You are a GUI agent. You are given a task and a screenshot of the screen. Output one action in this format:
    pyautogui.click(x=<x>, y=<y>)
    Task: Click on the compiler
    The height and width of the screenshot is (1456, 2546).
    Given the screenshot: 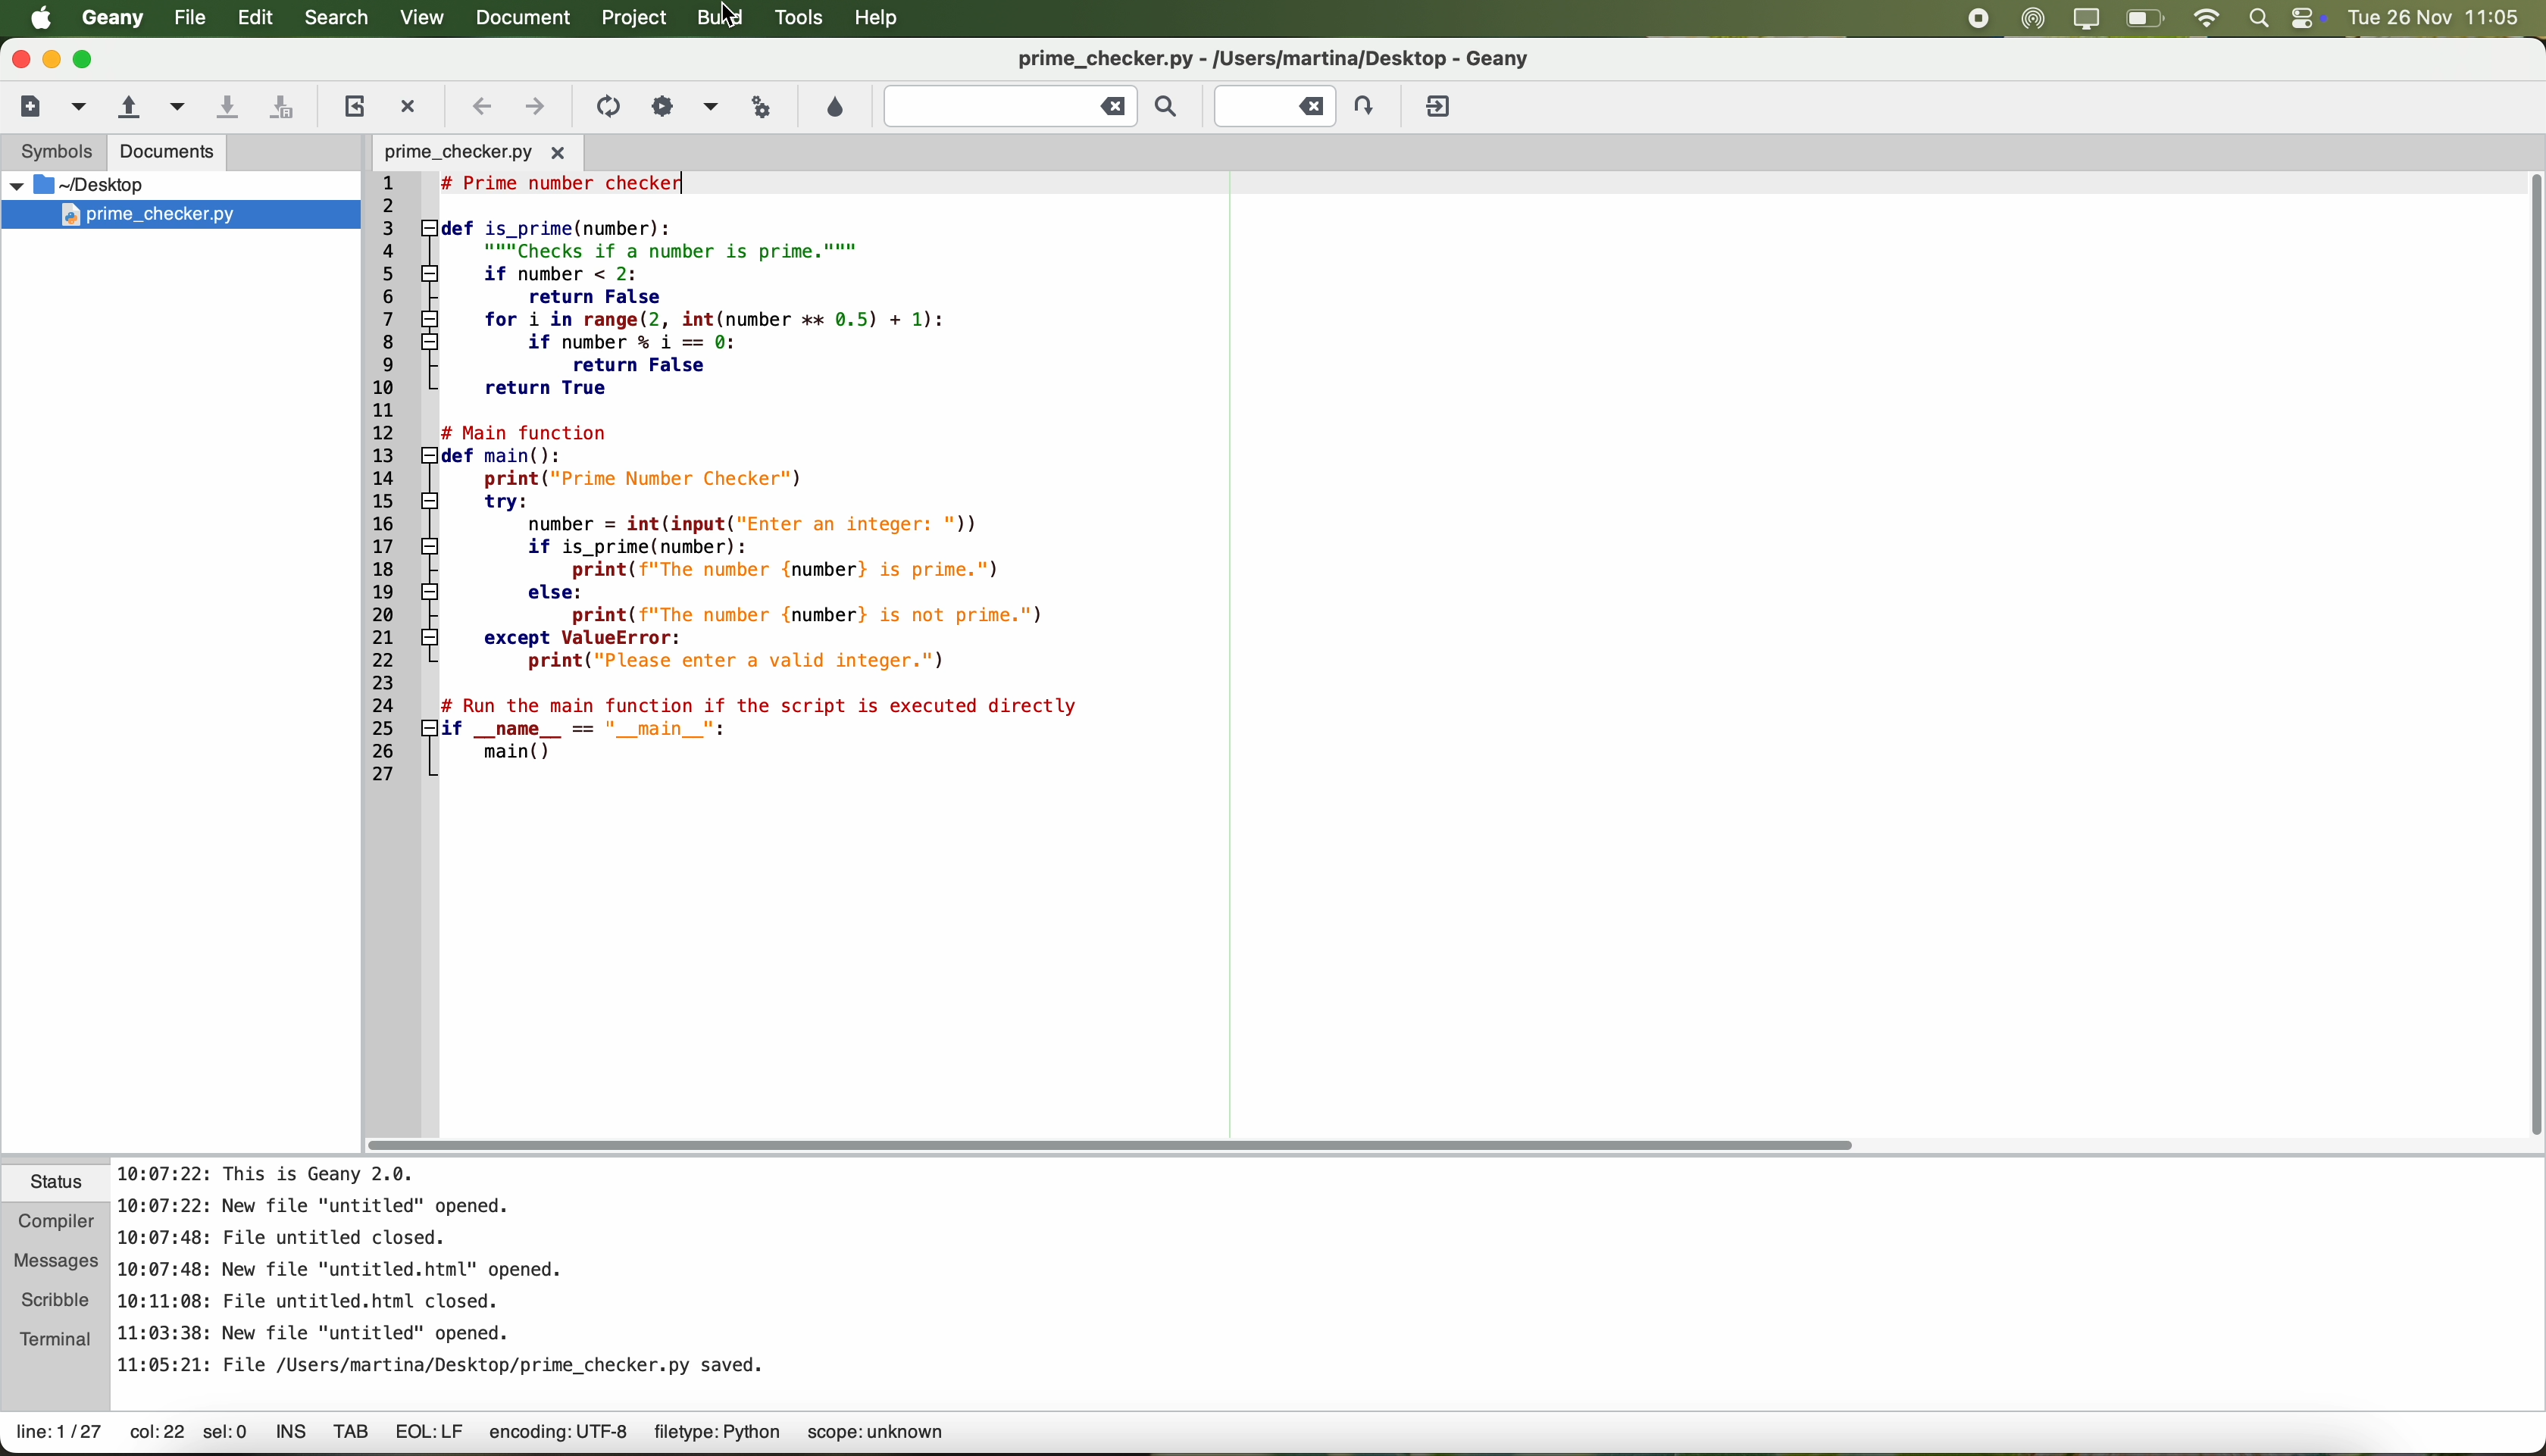 What is the action you would take?
    pyautogui.click(x=57, y=1218)
    